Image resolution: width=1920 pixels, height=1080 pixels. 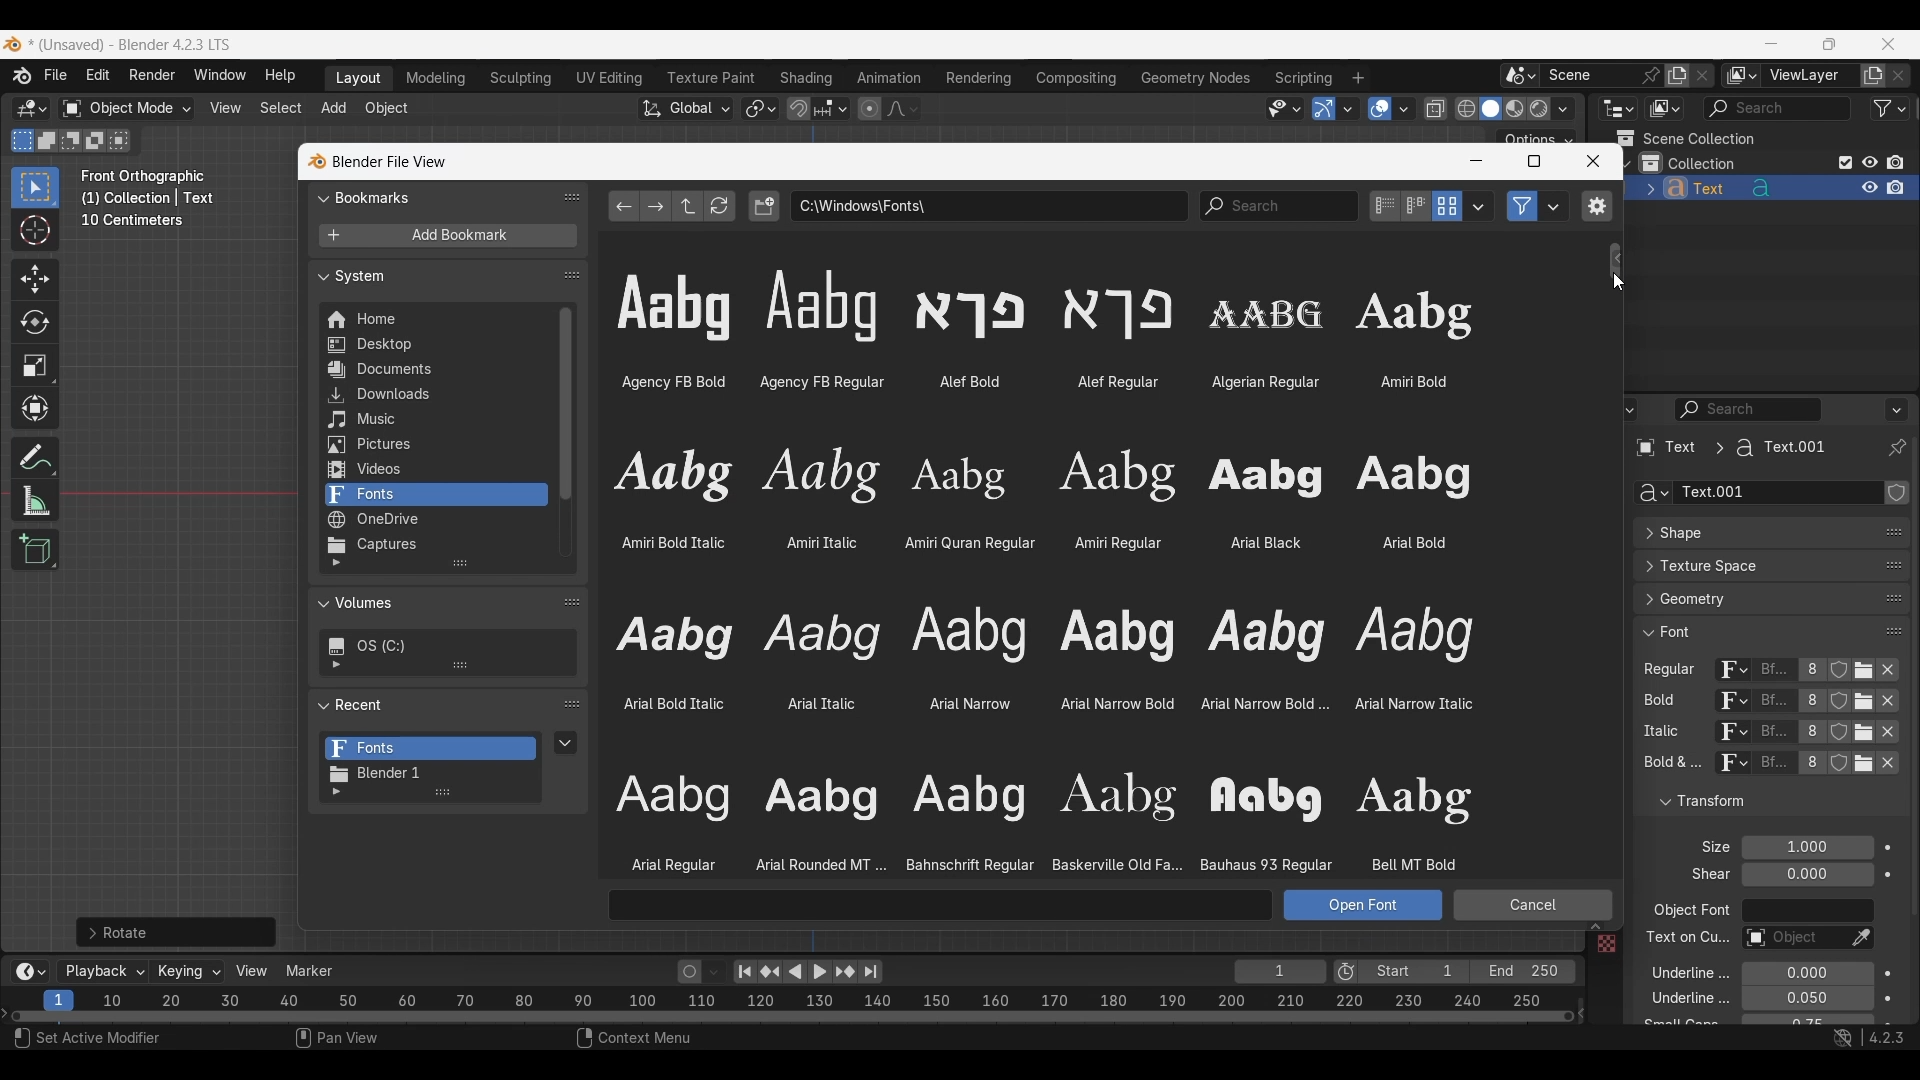 What do you see at coordinates (336, 563) in the screenshot?
I see `Show filtering options` at bounding box center [336, 563].